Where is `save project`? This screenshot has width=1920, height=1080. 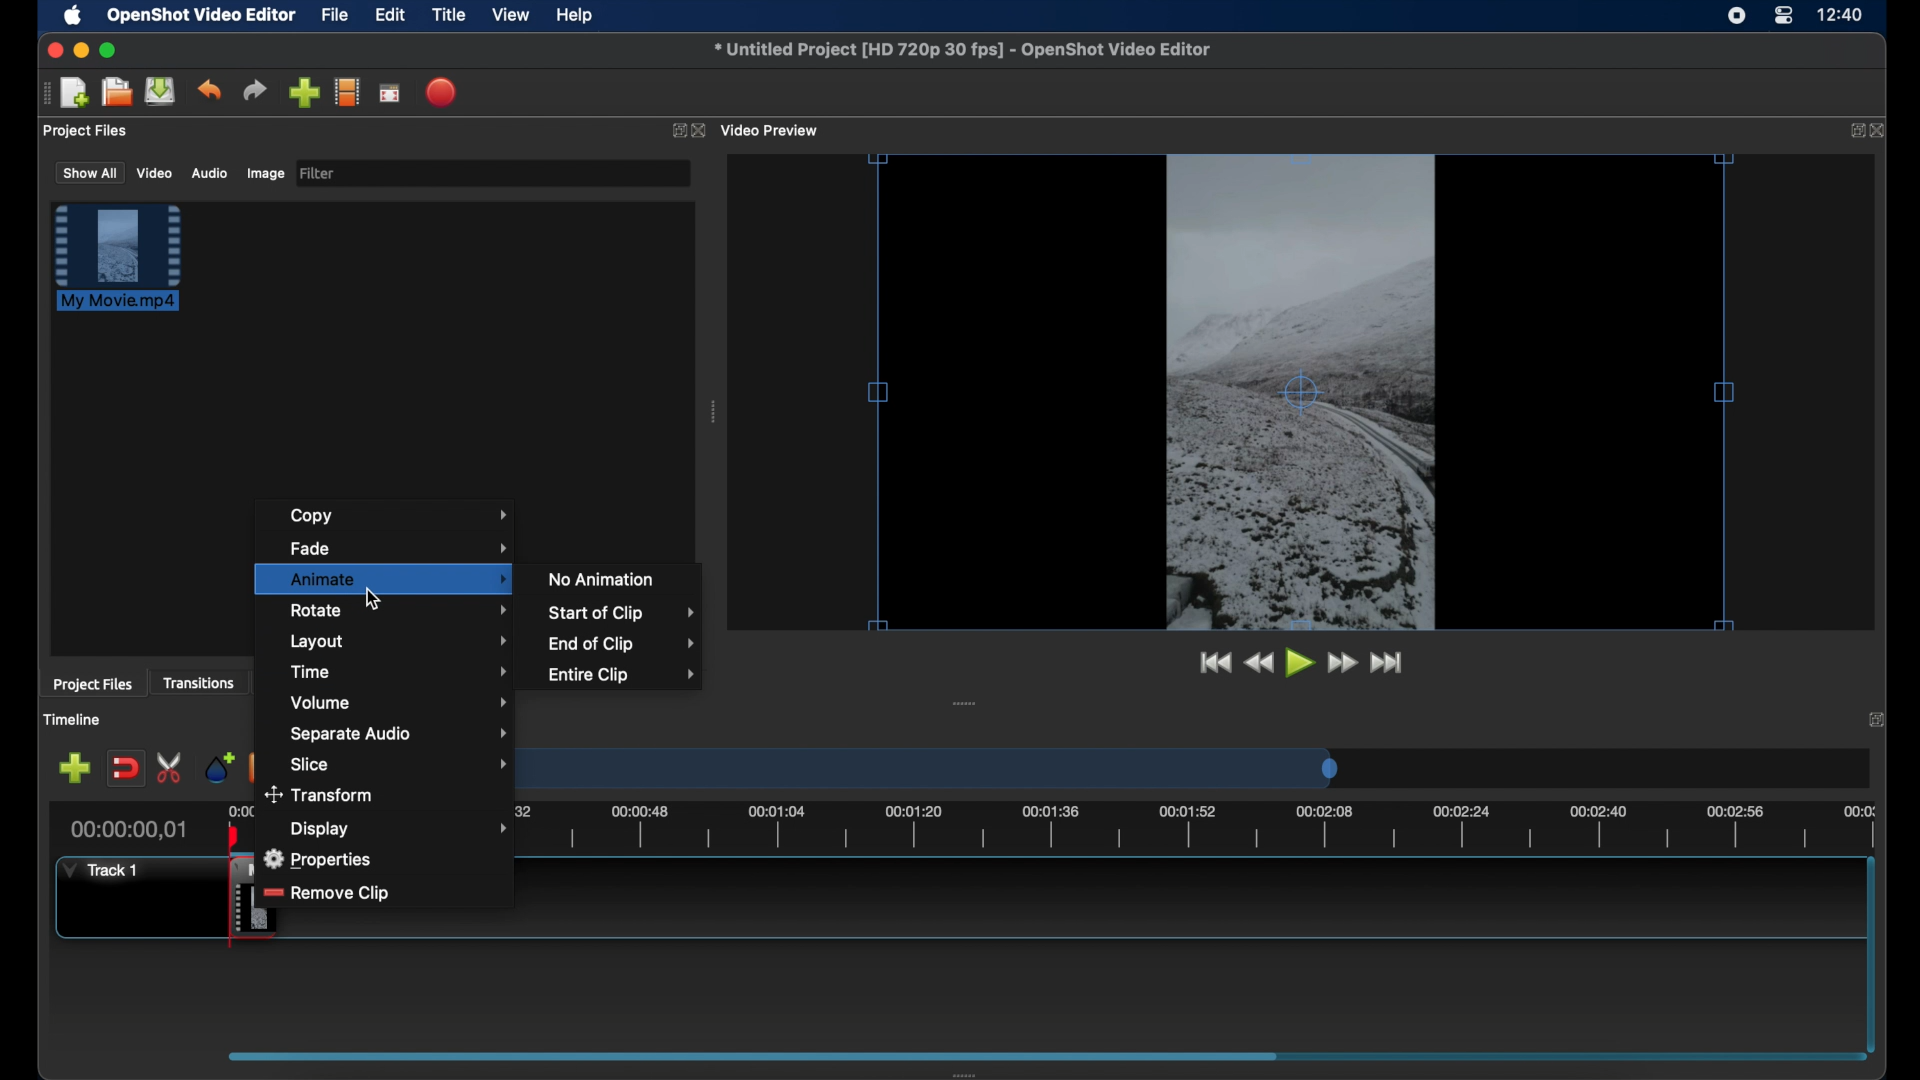 save project is located at coordinates (160, 91).